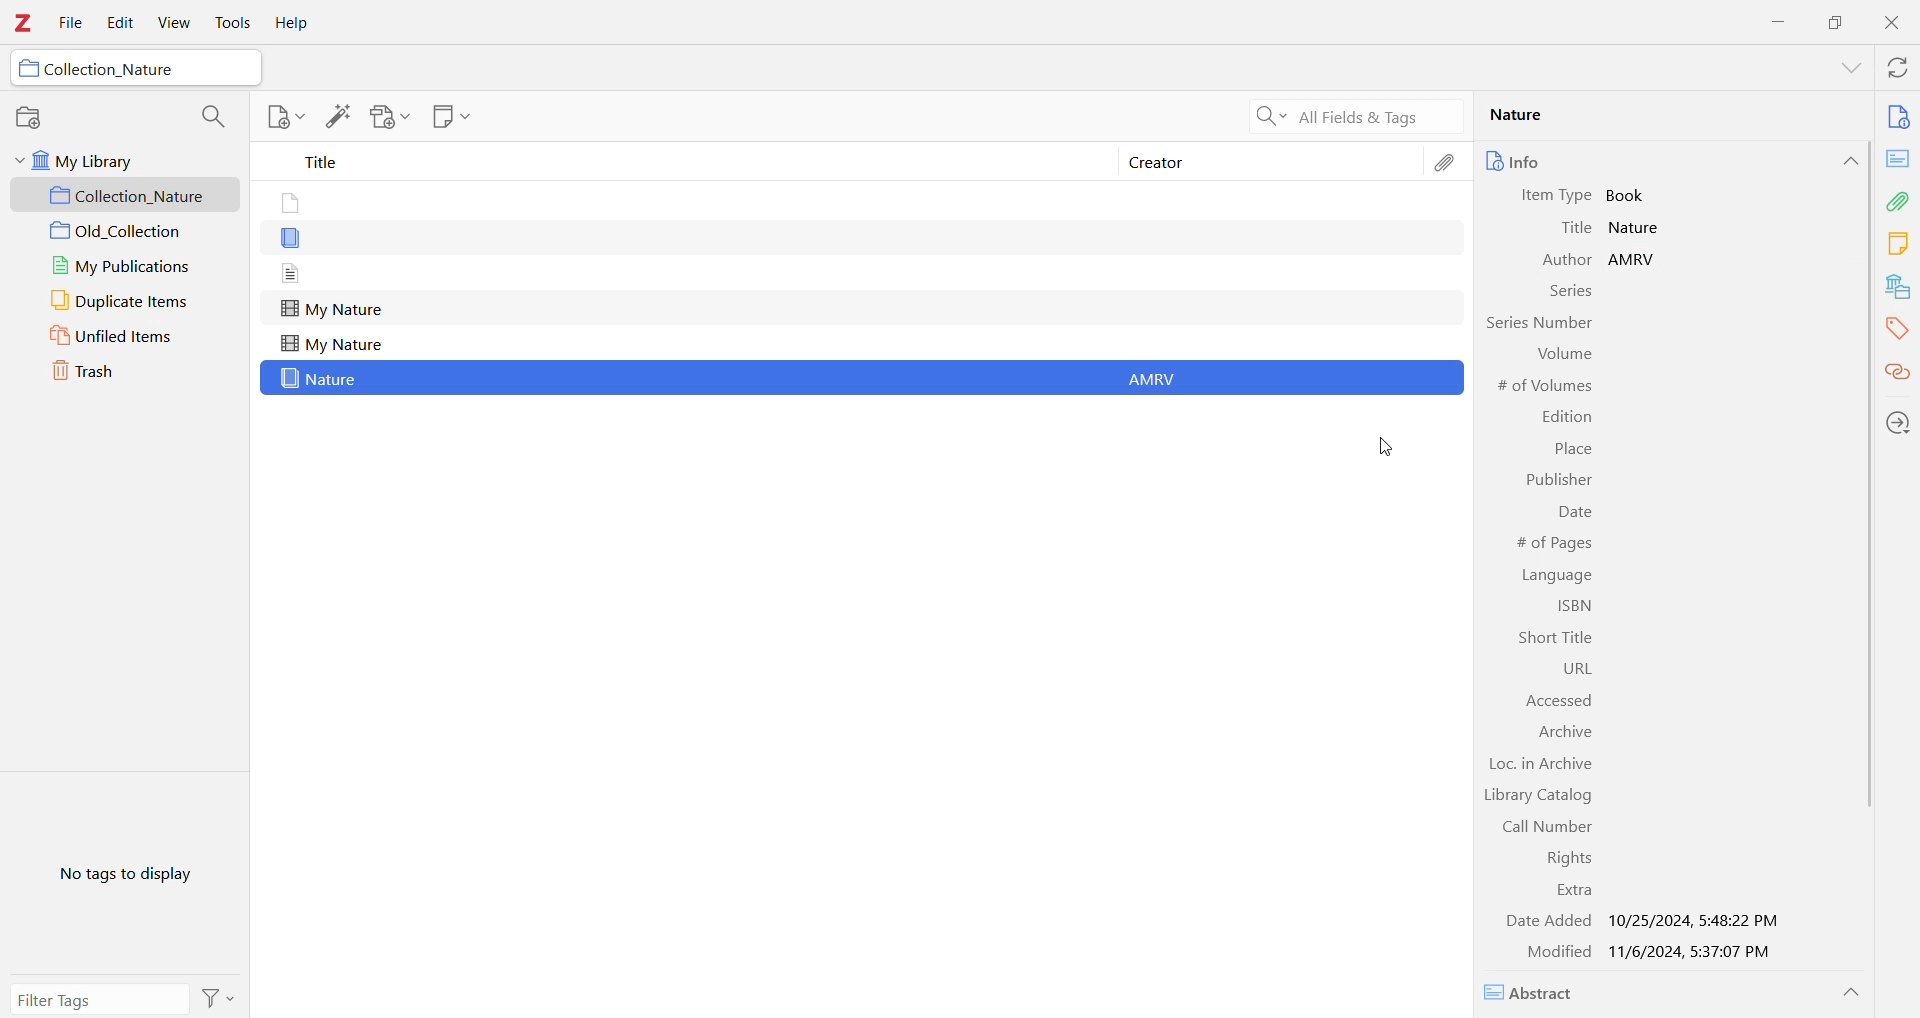  What do you see at coordinates (1838, 21) in the screenshot?
I see `Restore Down` at bounding box center [1838, 21].